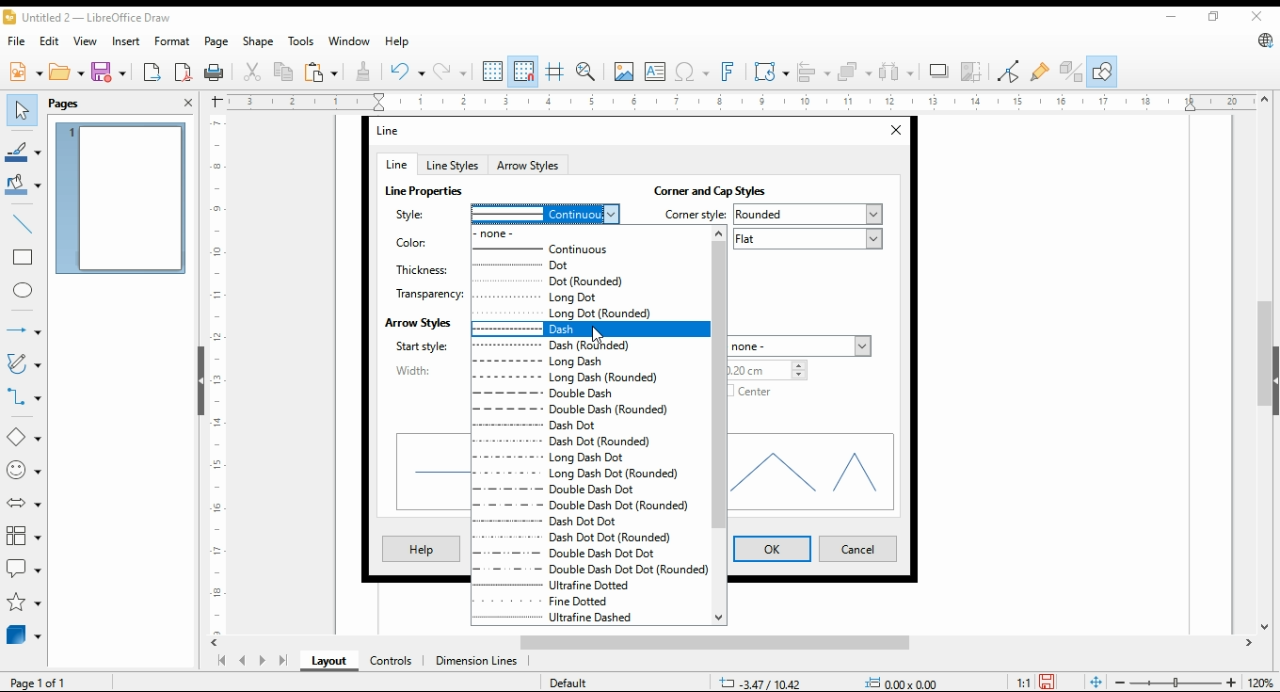 Image resolution: width=1280 pixels, height=692 pixels. I want to click on Corner and Cap Styles., so click(726, 191).